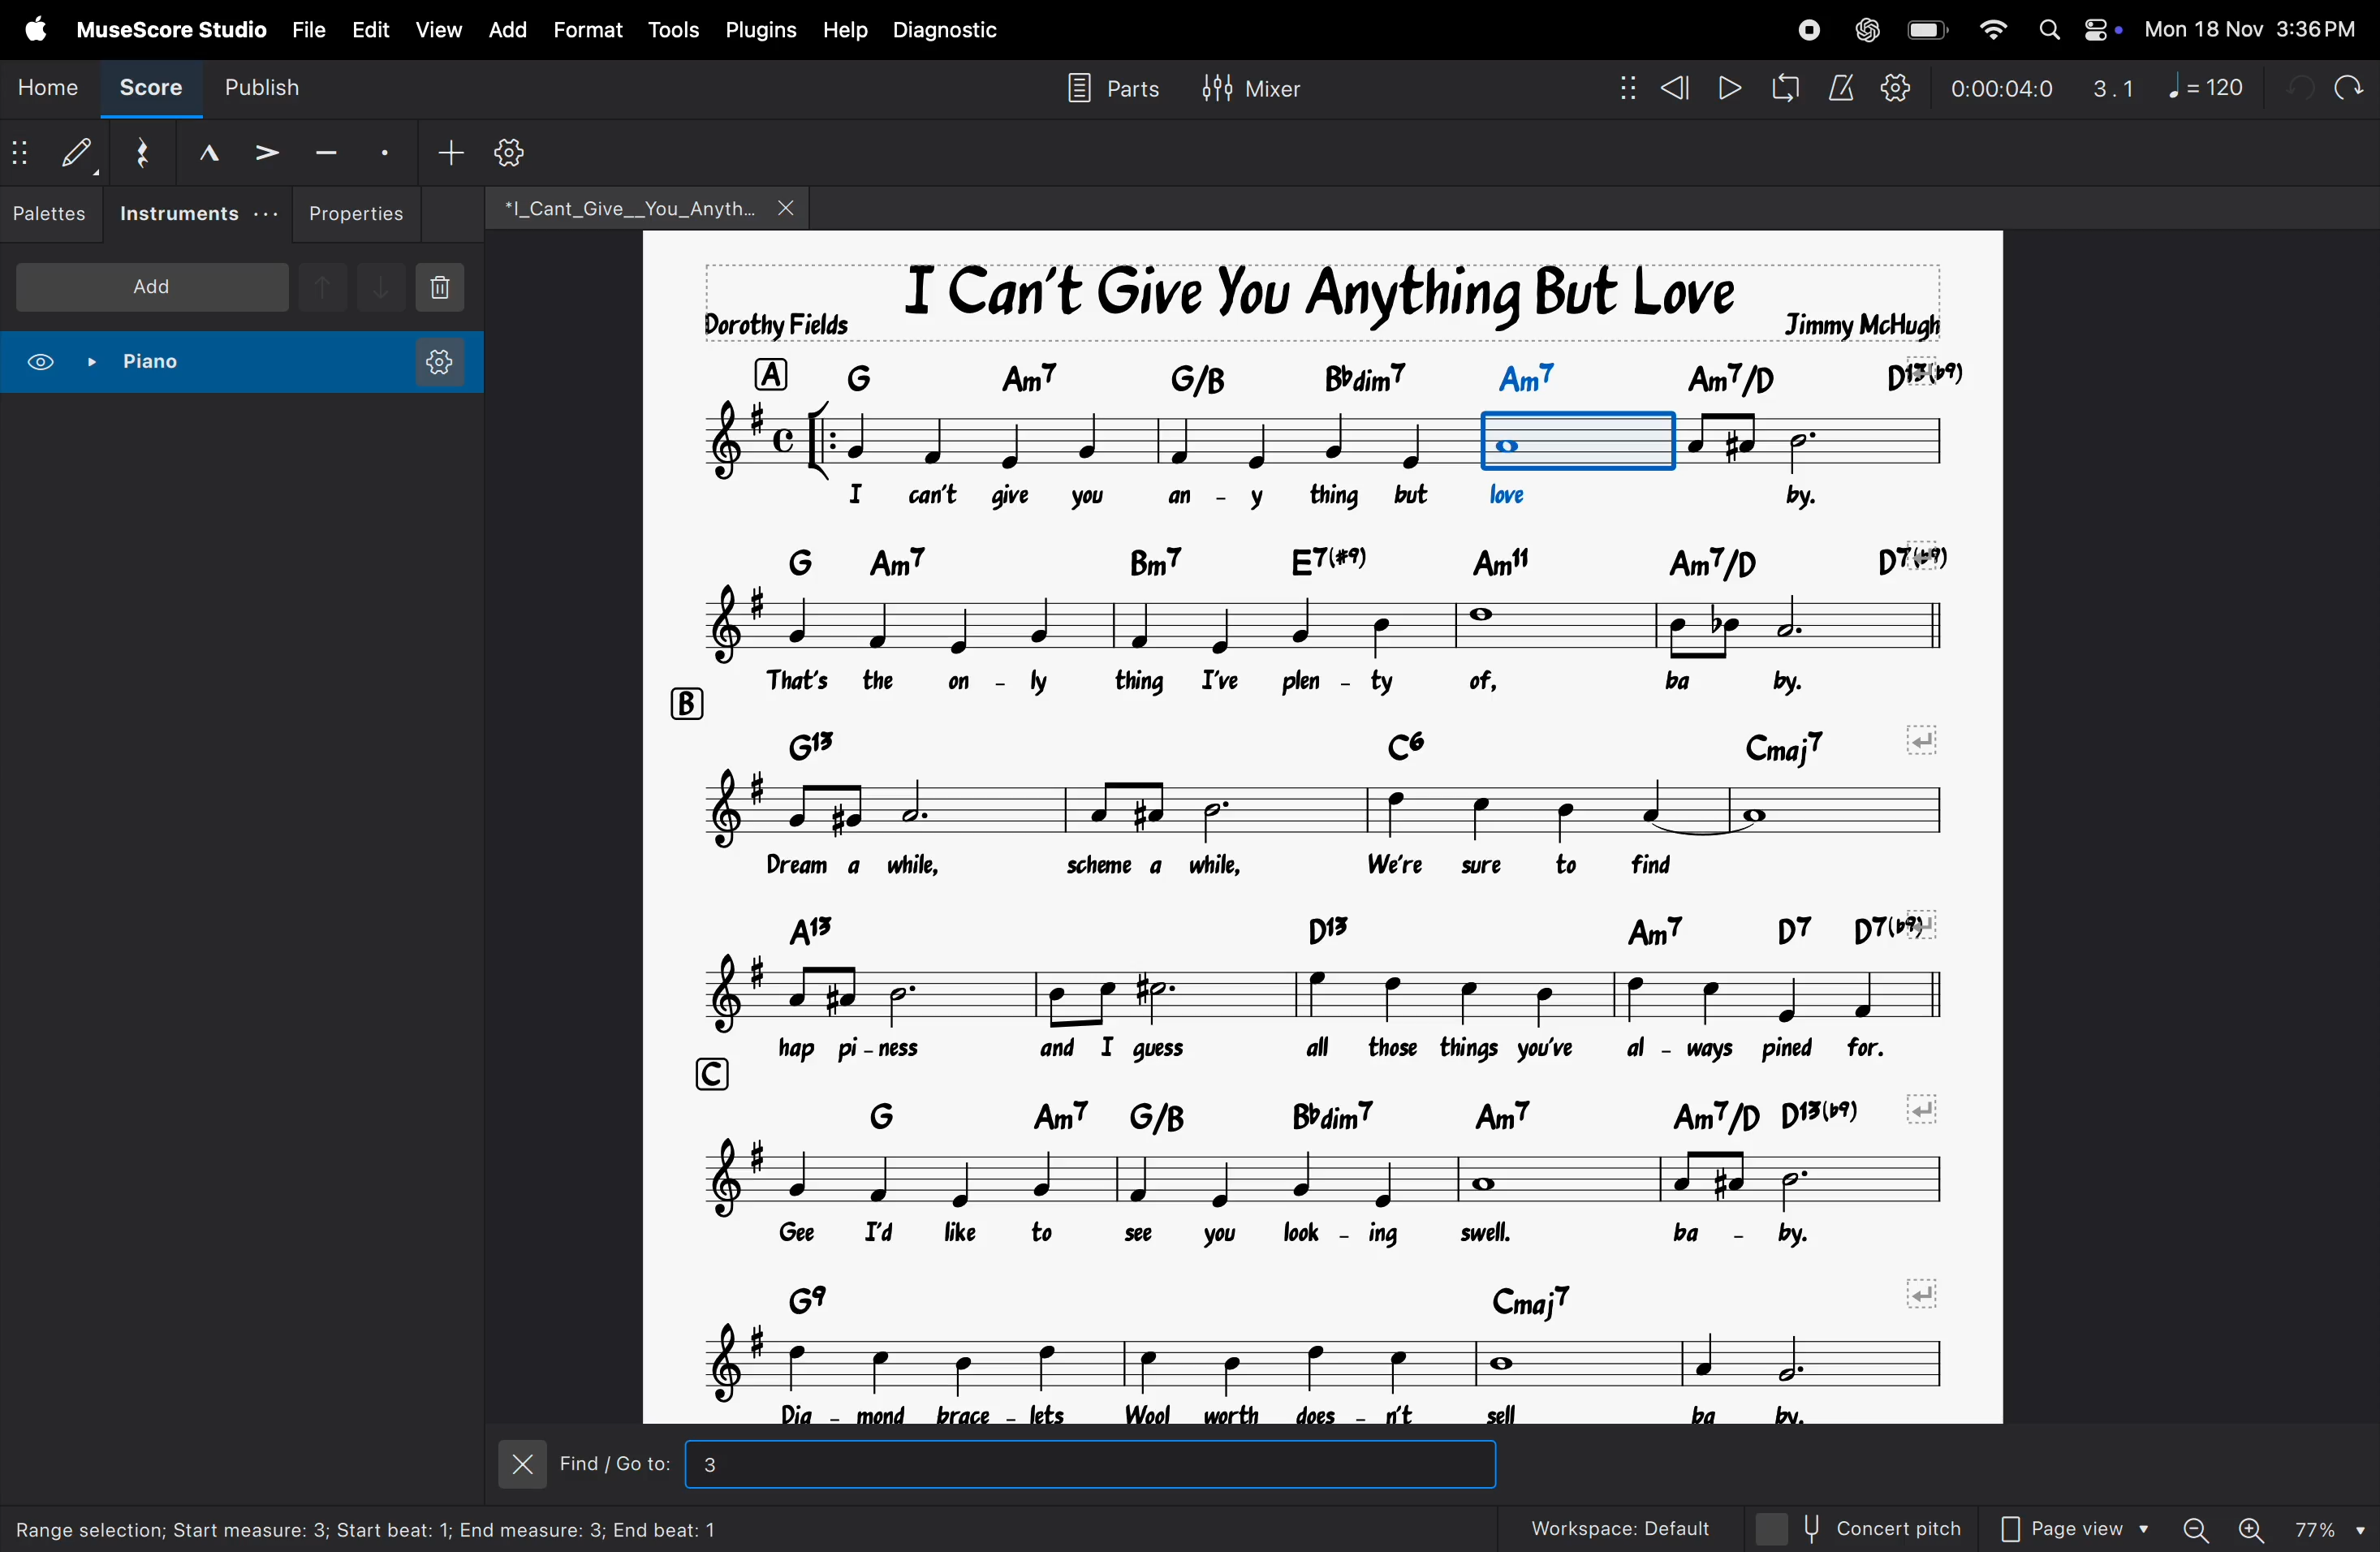  What do you see at coordinates (267, 155) in the screenshot?
I see `accent` at bounding box center [267, 155].